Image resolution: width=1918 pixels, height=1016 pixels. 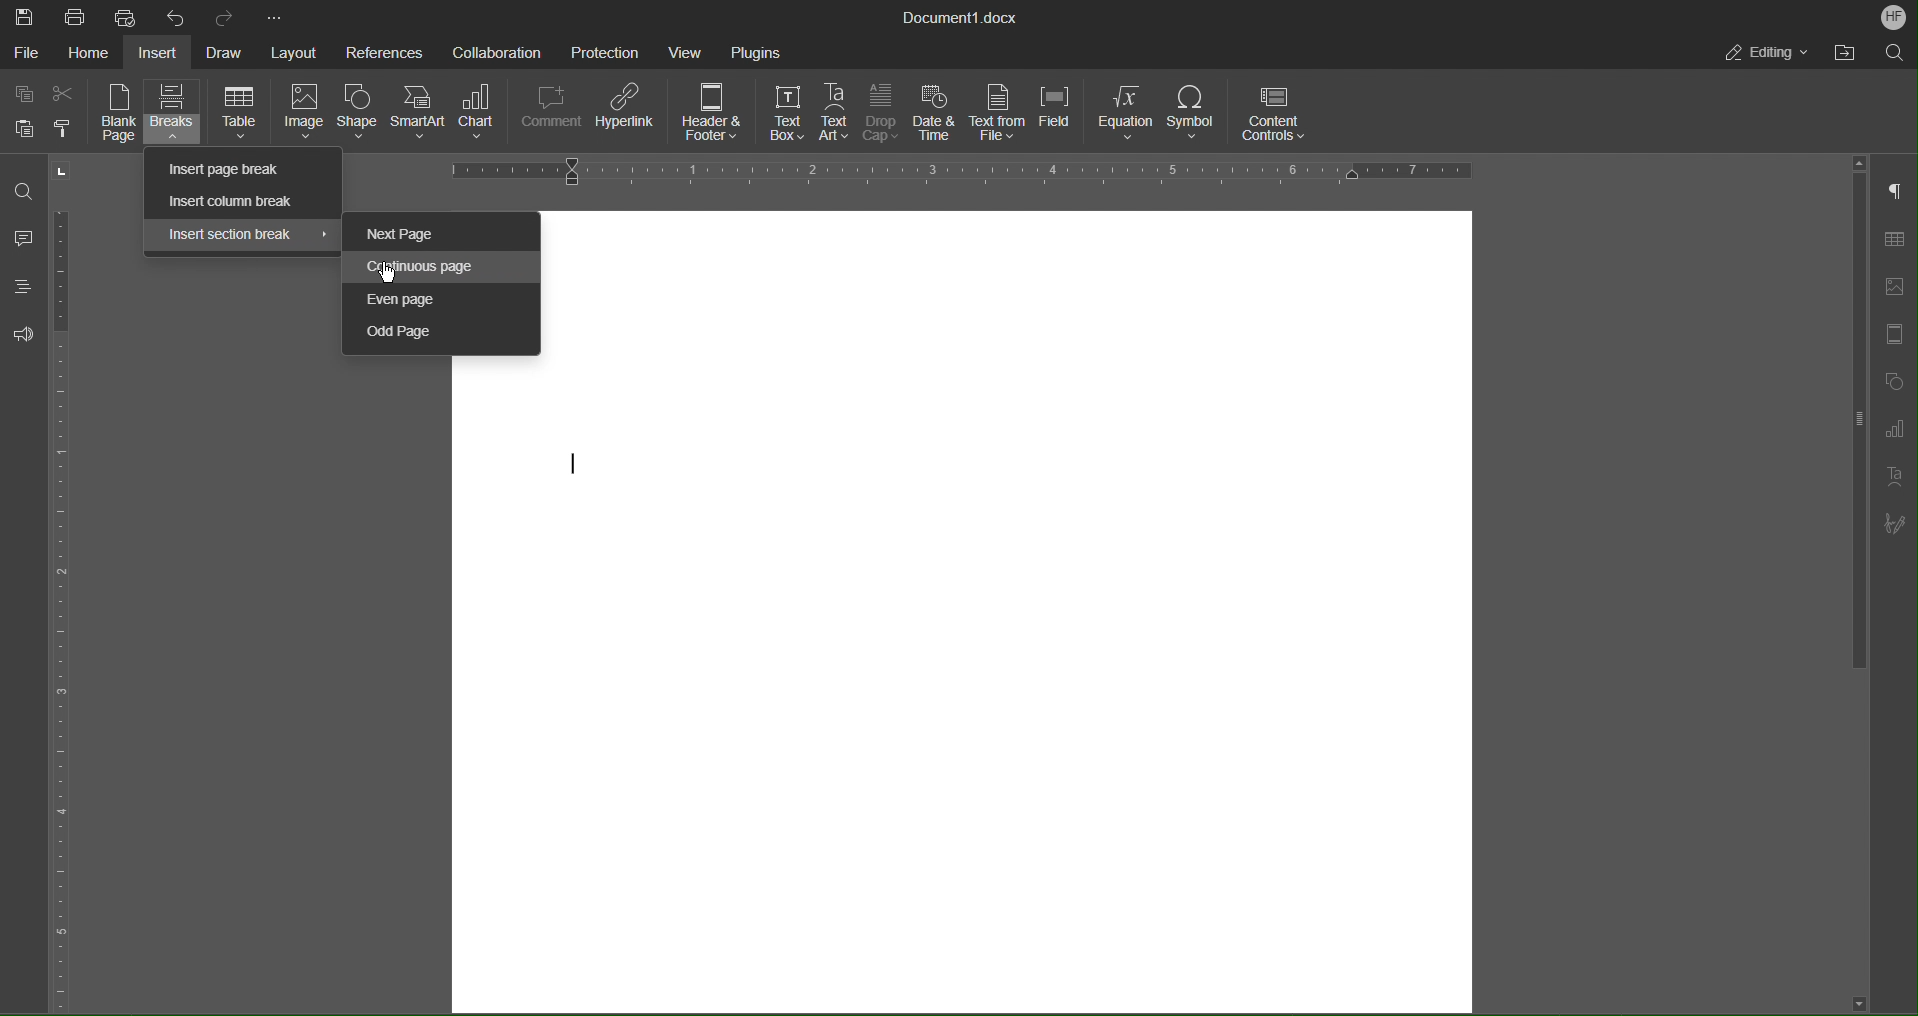 What do you see at coordinates (24, 193) in the screenshot?
I see `Find` at bounding box center [24, 193].